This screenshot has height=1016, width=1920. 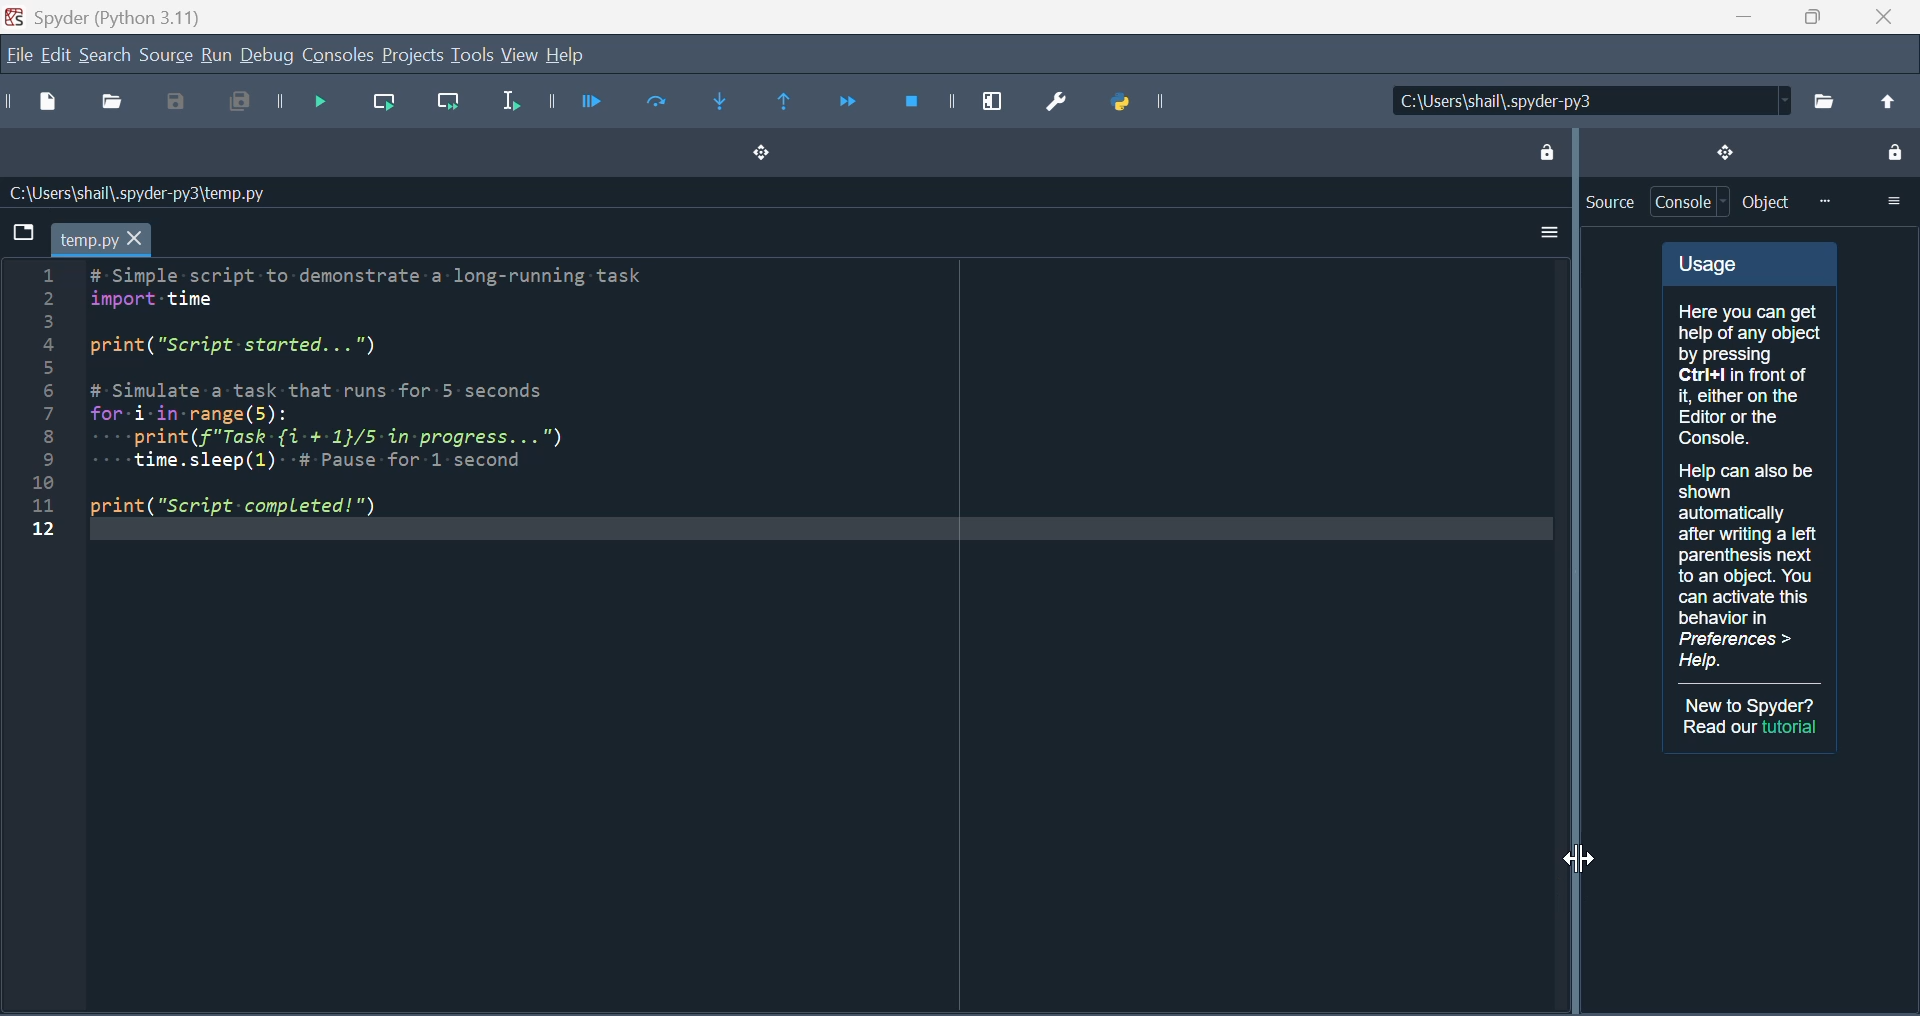 What do you see at coordinates (1767, 202) in the screenshot?
I see `Object` at bounding box center [1767, 202].